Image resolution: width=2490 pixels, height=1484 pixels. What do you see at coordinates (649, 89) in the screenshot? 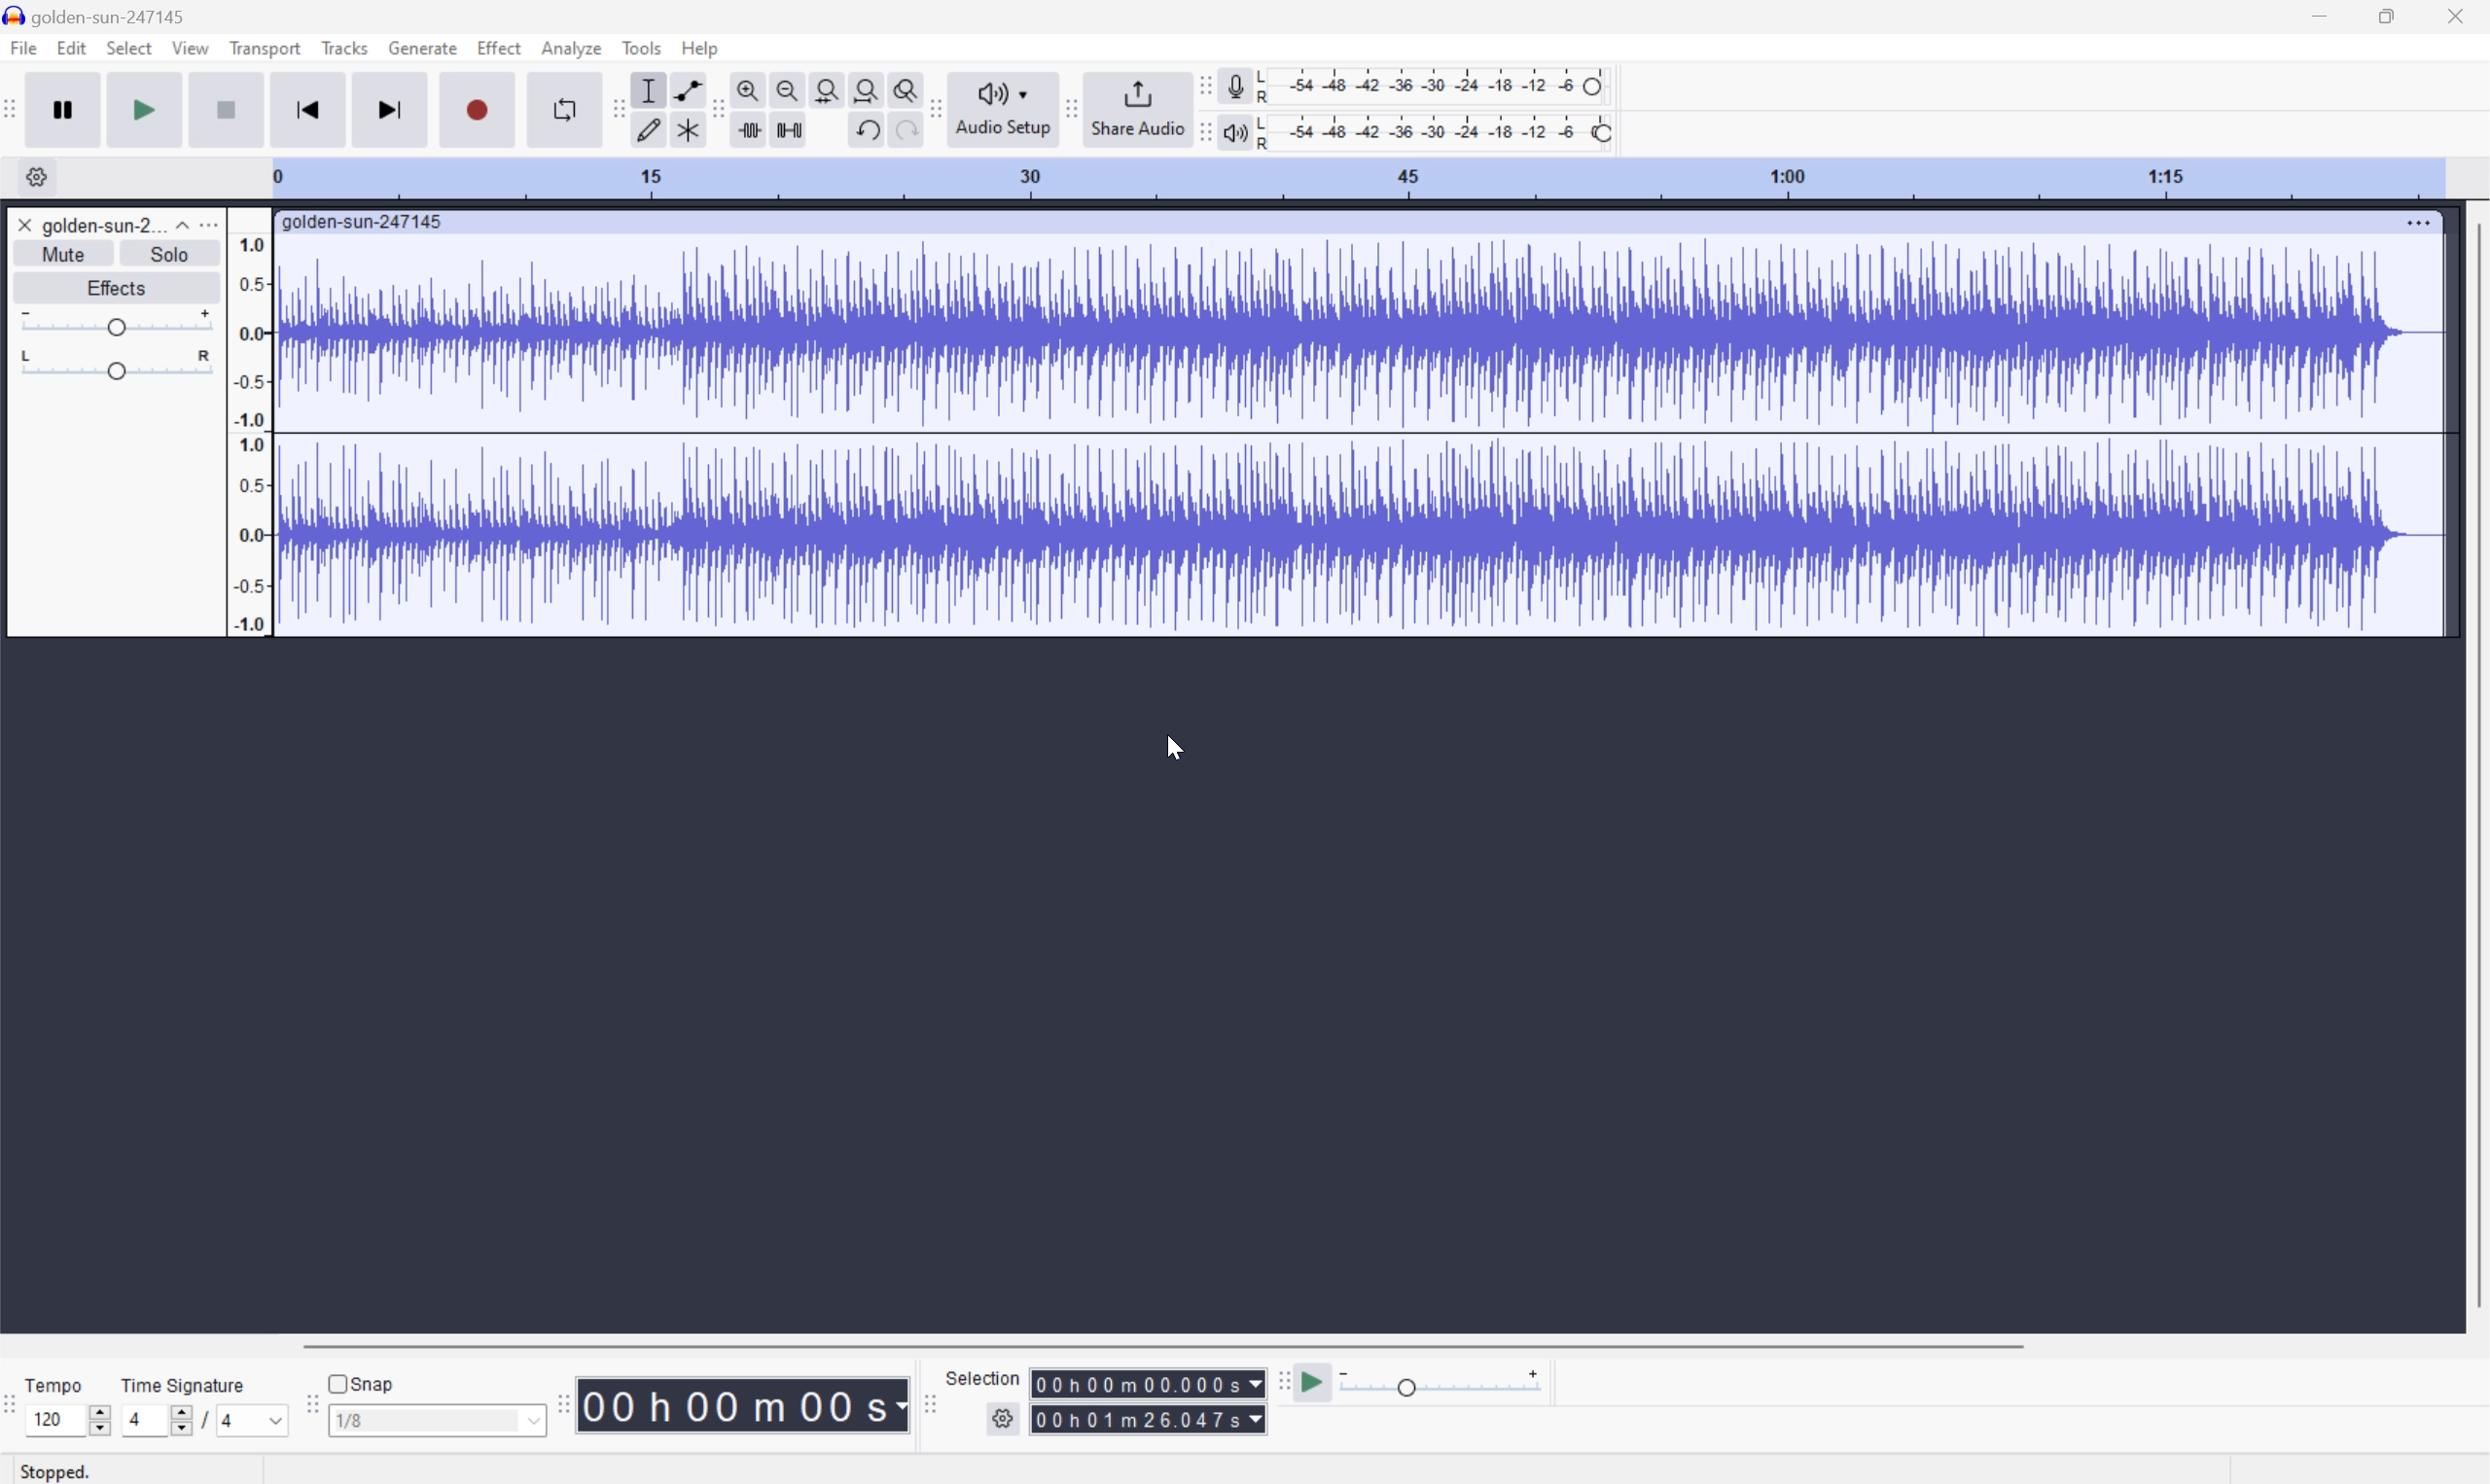
I see `Selection Tool` at bounding box center [649, 89].